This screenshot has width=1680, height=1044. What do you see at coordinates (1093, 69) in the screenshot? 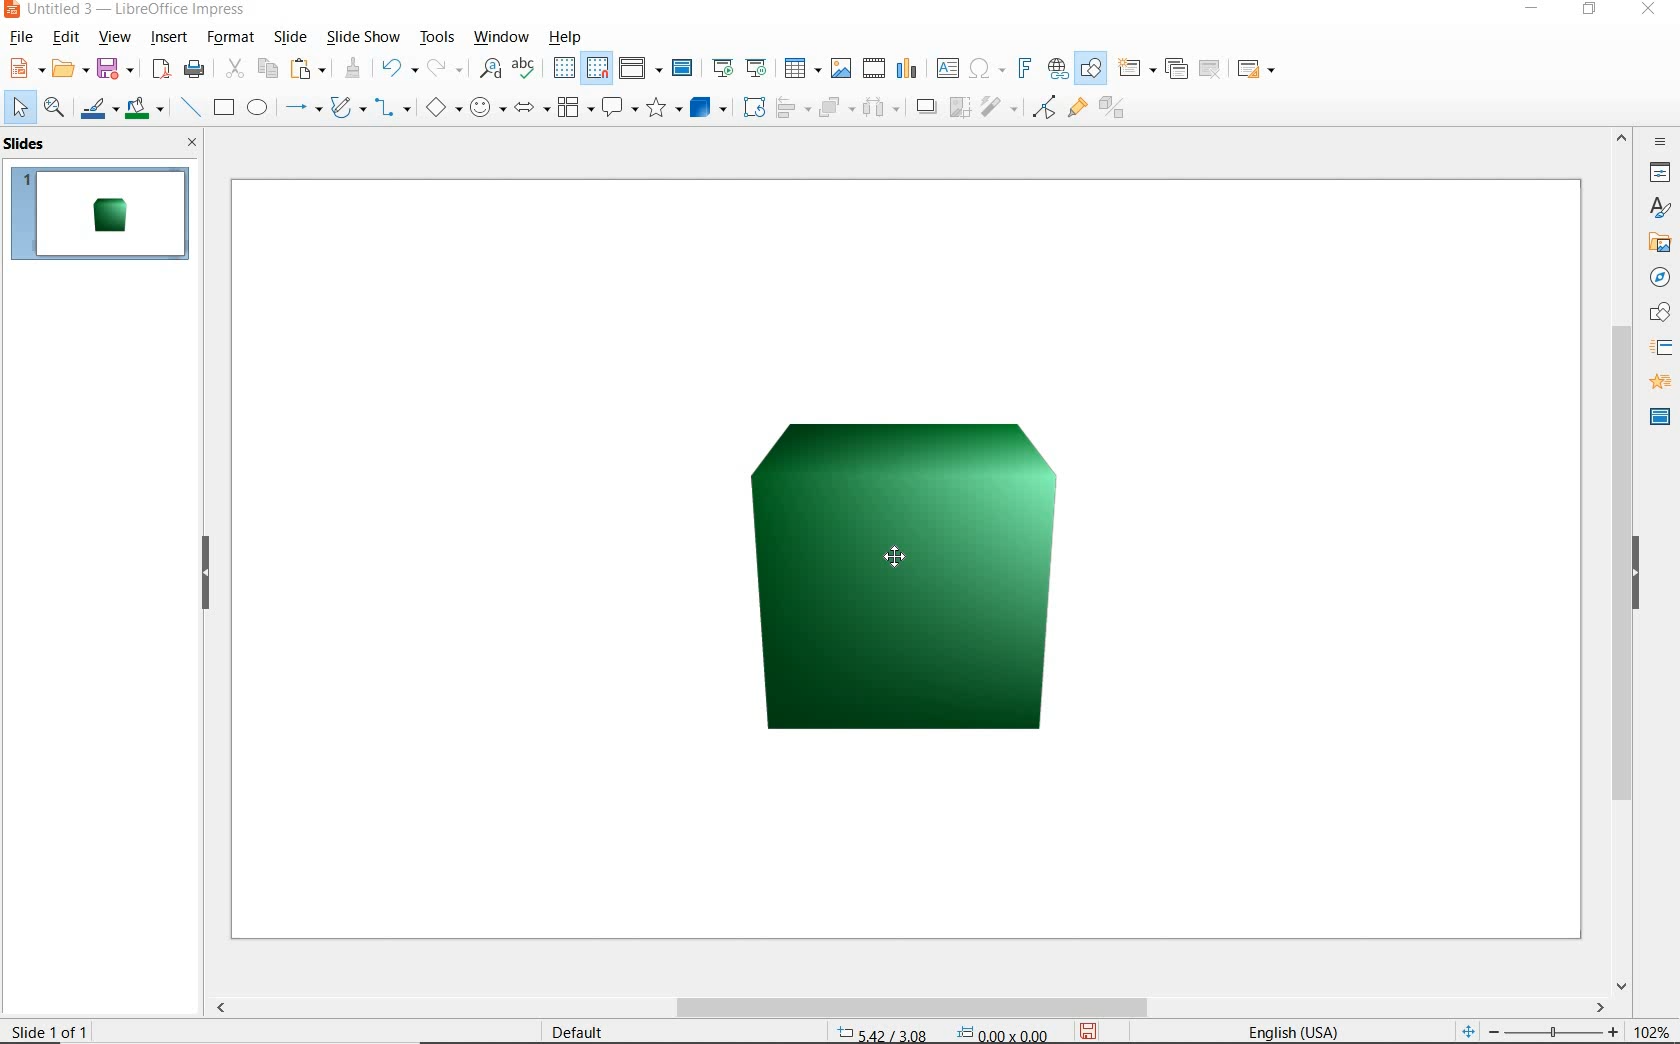
I see `show draw functions` at bounding box center [1093, 69].